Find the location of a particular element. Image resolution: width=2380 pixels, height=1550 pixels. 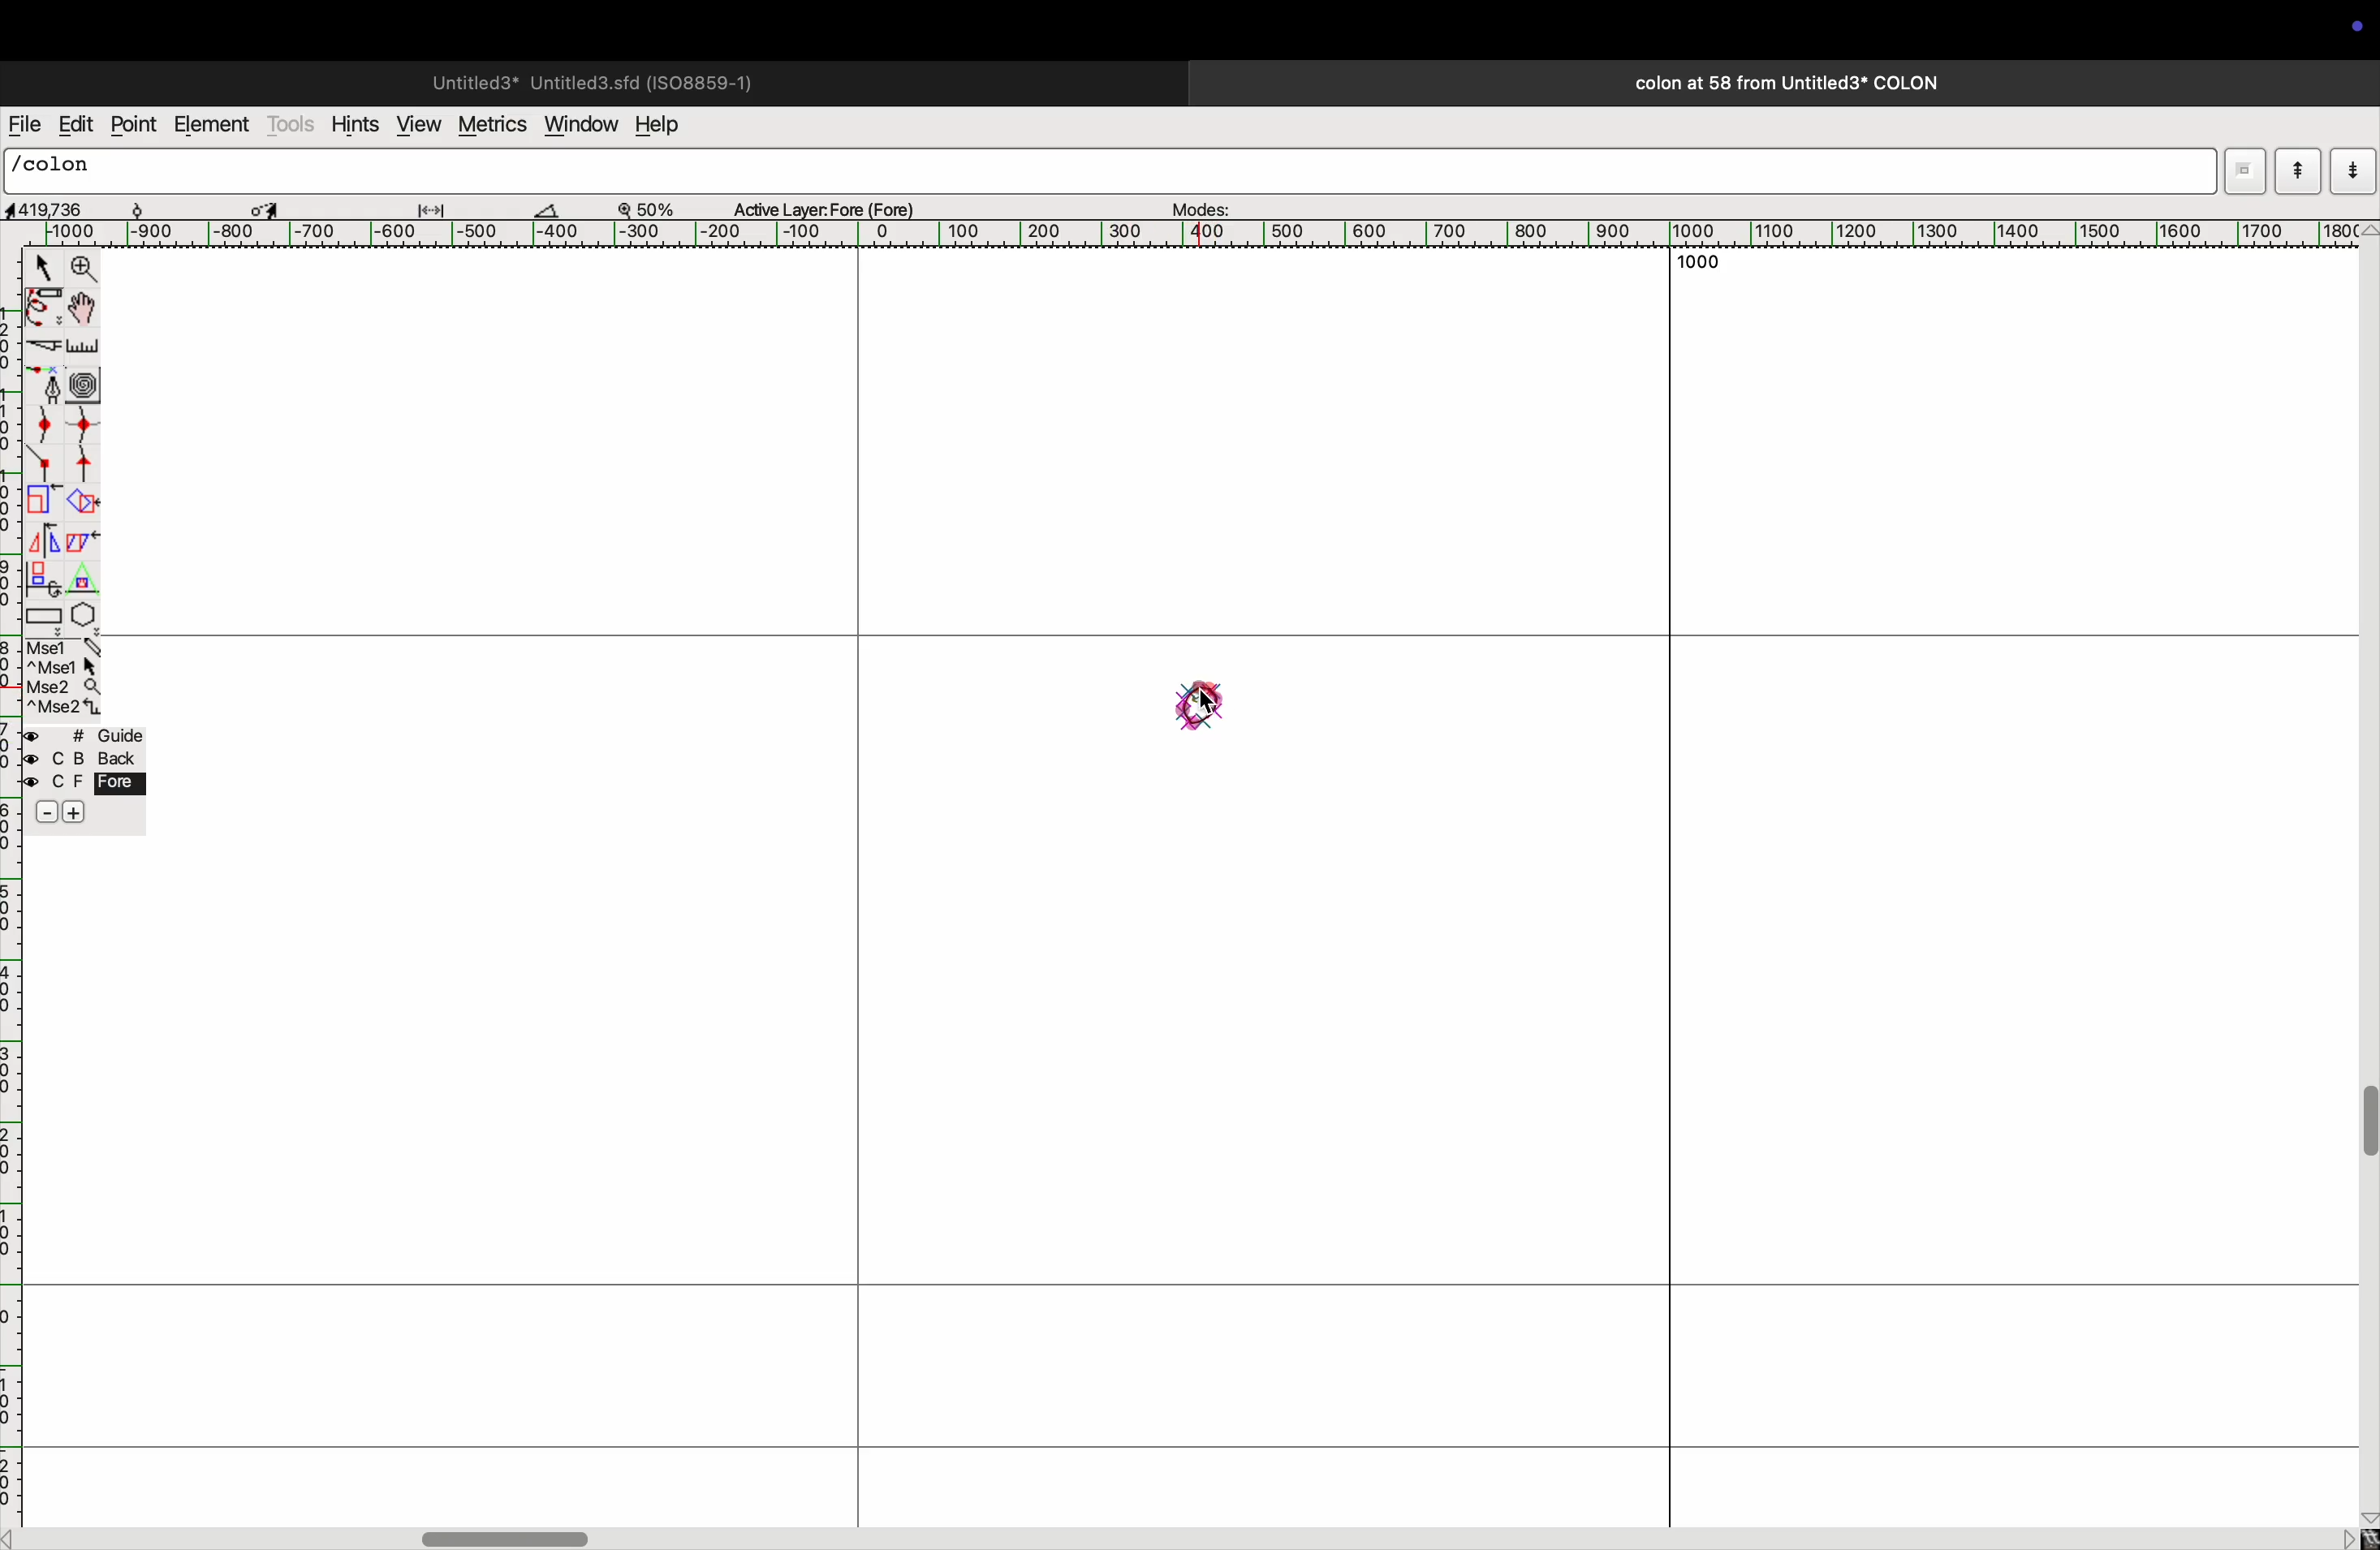

fountain pen is located at coordinates (45, 384).